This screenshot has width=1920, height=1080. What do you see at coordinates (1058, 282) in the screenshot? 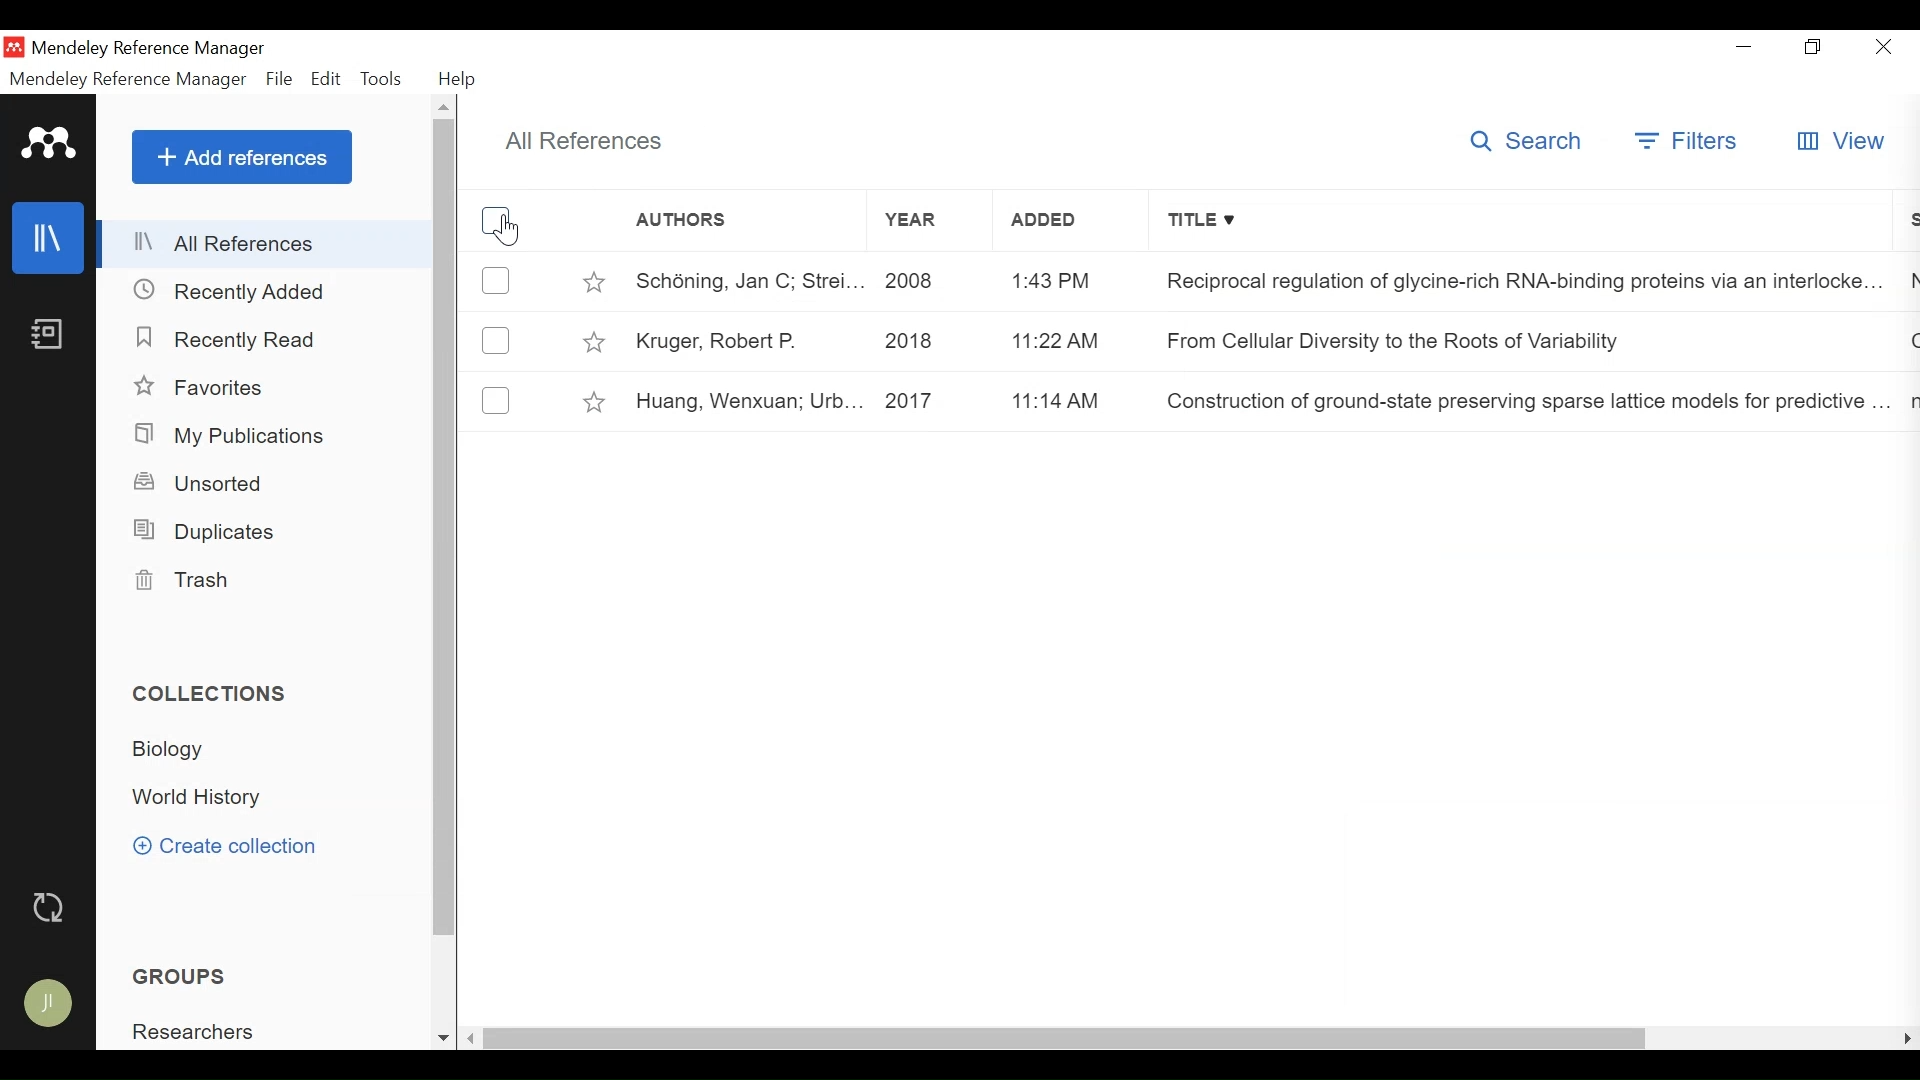
I see `1:43 PM` at bounding box center [1058, 282].